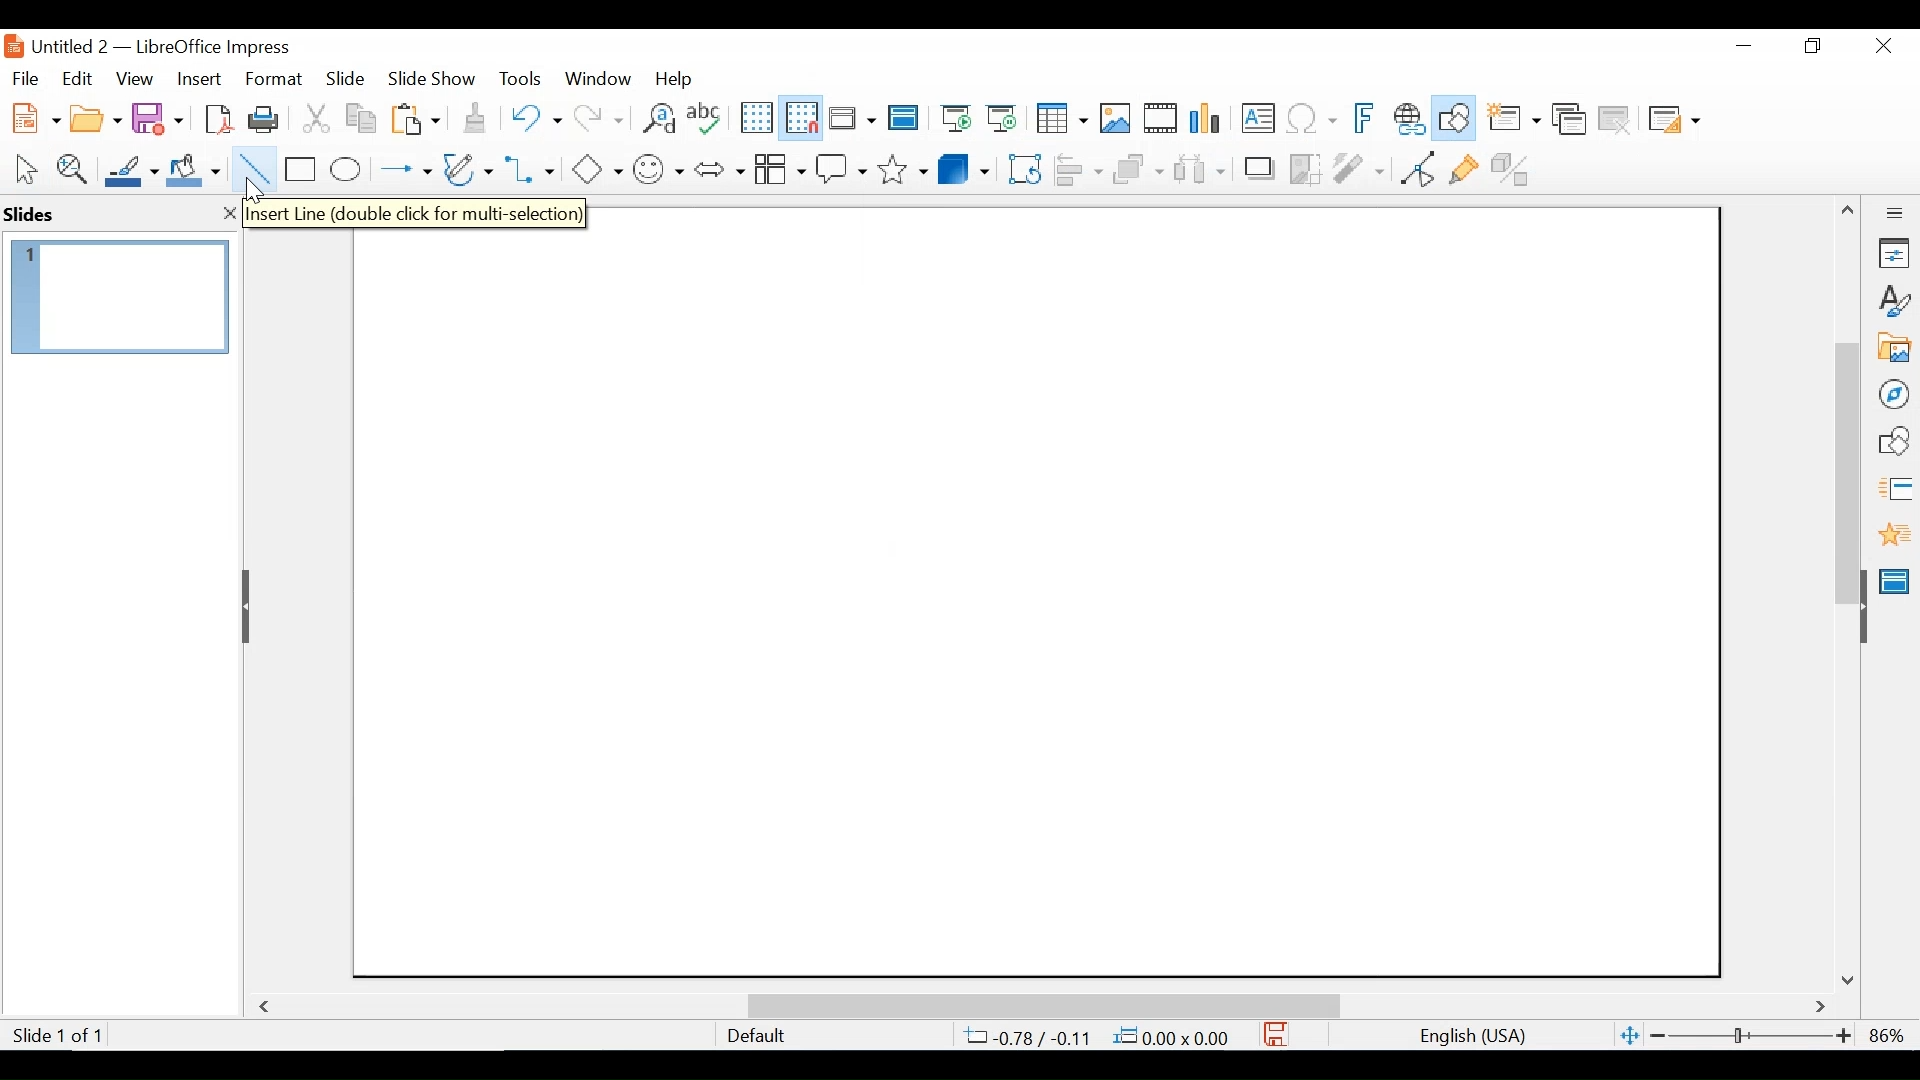 The image size is (1920, 1080). What do you see at coordinates (1630, 1036) in the screenshot?
I see `Fit Slide to current window` at bounding box center [1630, 1036].